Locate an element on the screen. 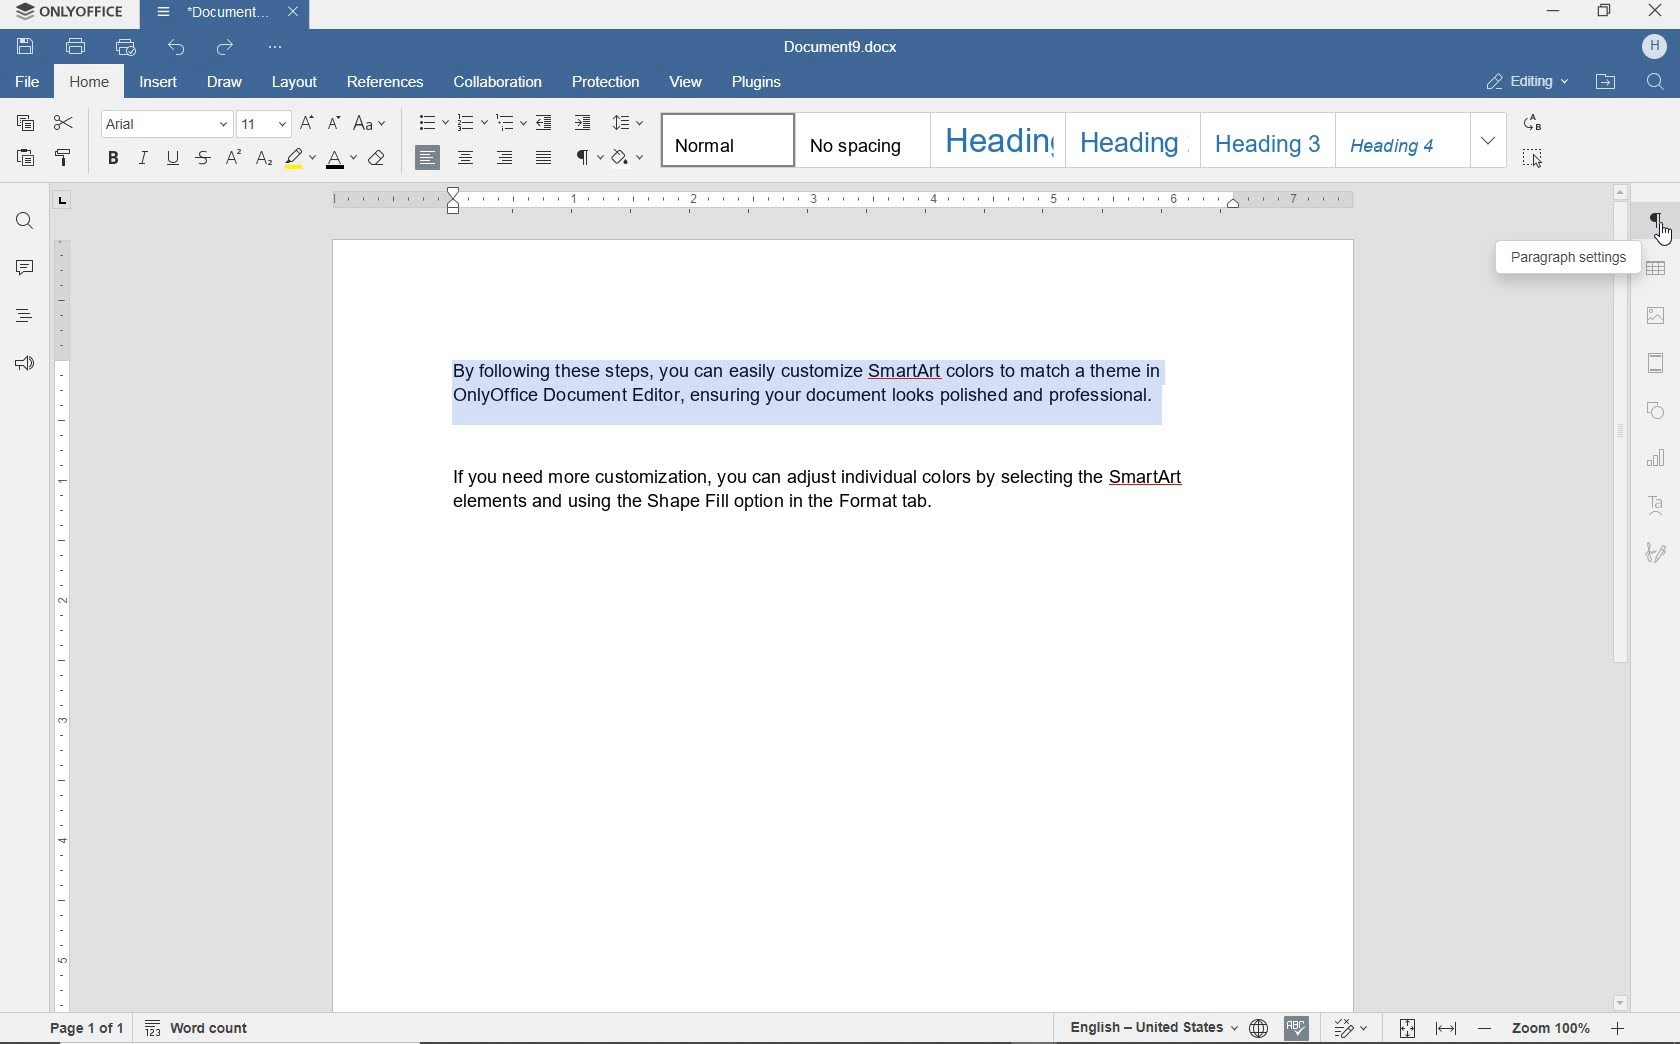 The image size is (1680, 1044). scroll down is located at coordinates (1618, 1004).